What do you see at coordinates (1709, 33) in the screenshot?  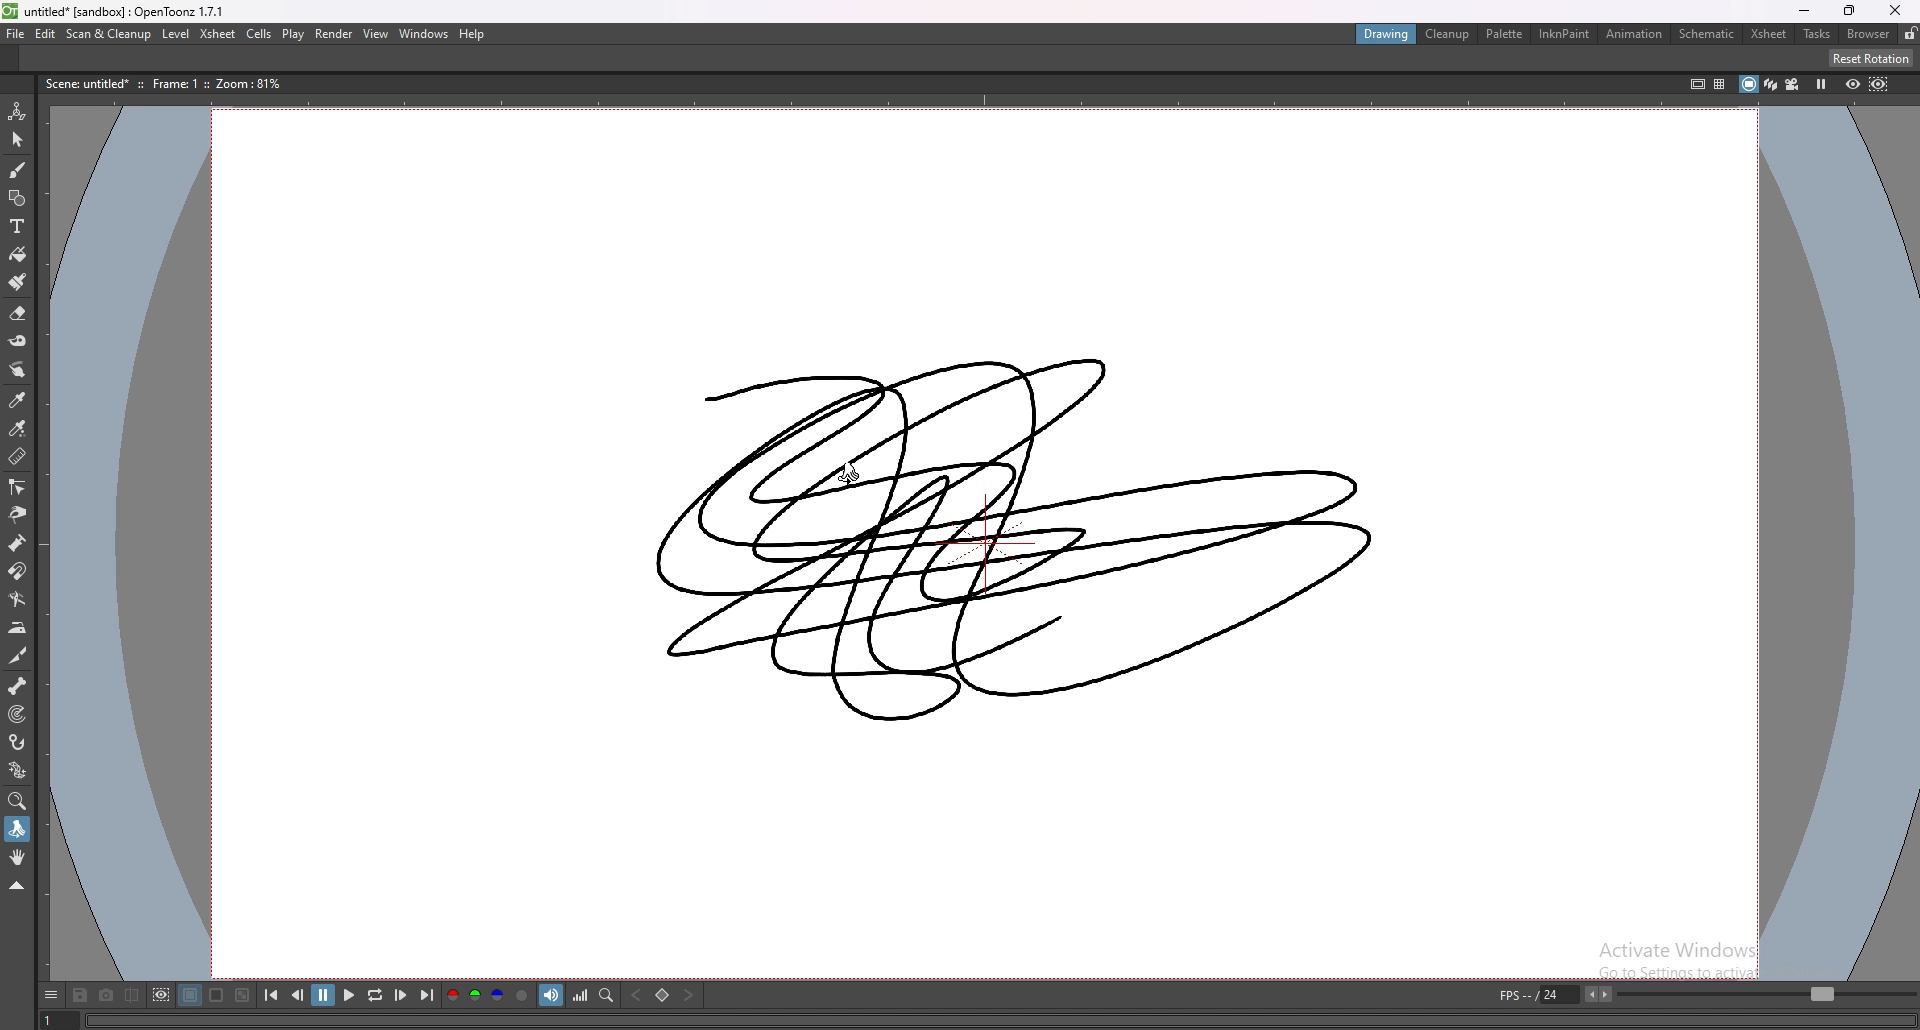 I see `schematic` at bounding box center [1709, 33].